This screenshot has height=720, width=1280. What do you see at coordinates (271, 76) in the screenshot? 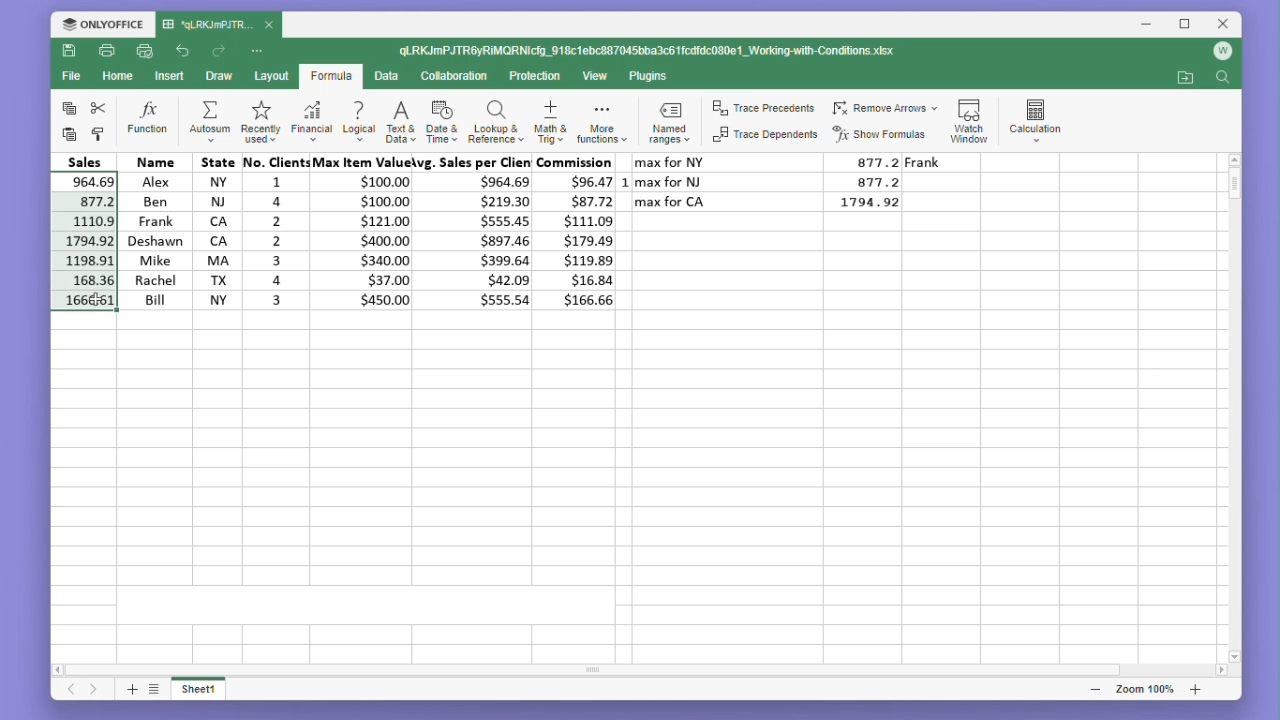
I see `Layout` at bounding box center [271, 76].